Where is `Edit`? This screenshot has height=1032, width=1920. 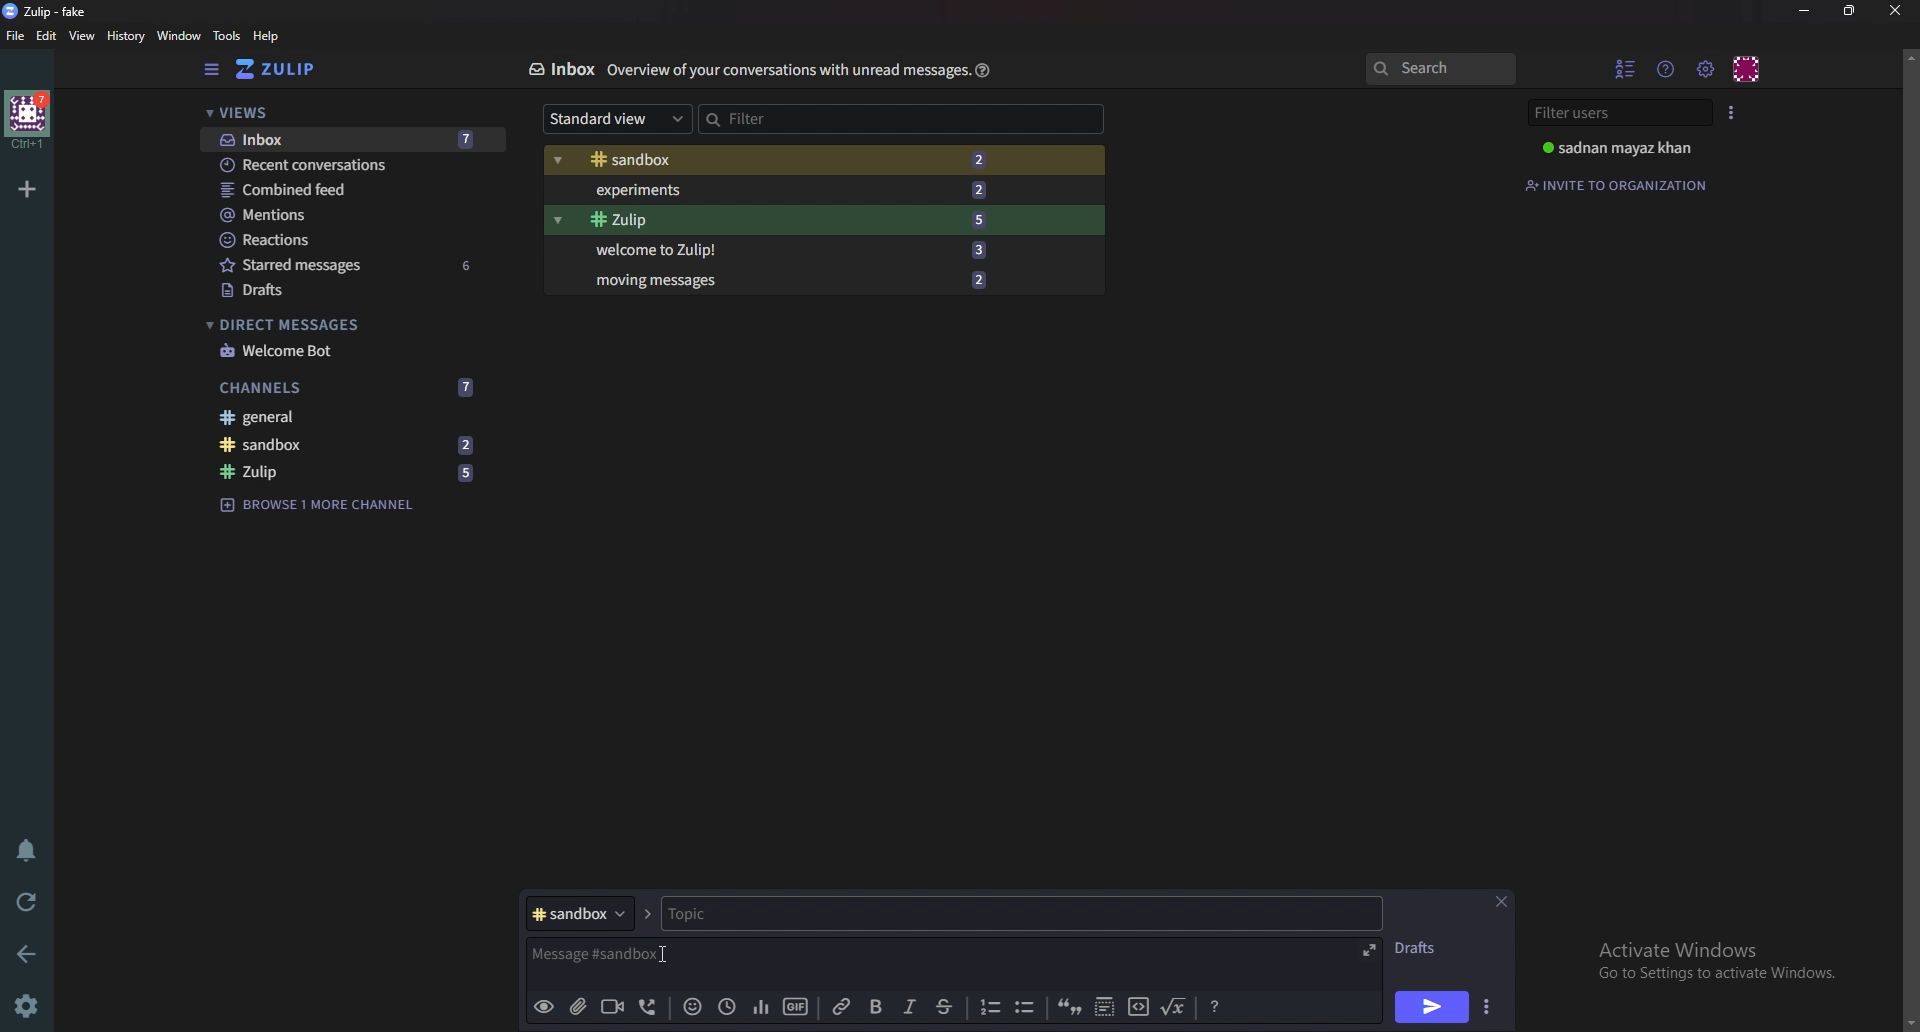
Edit is located at coordinates (48, 35).